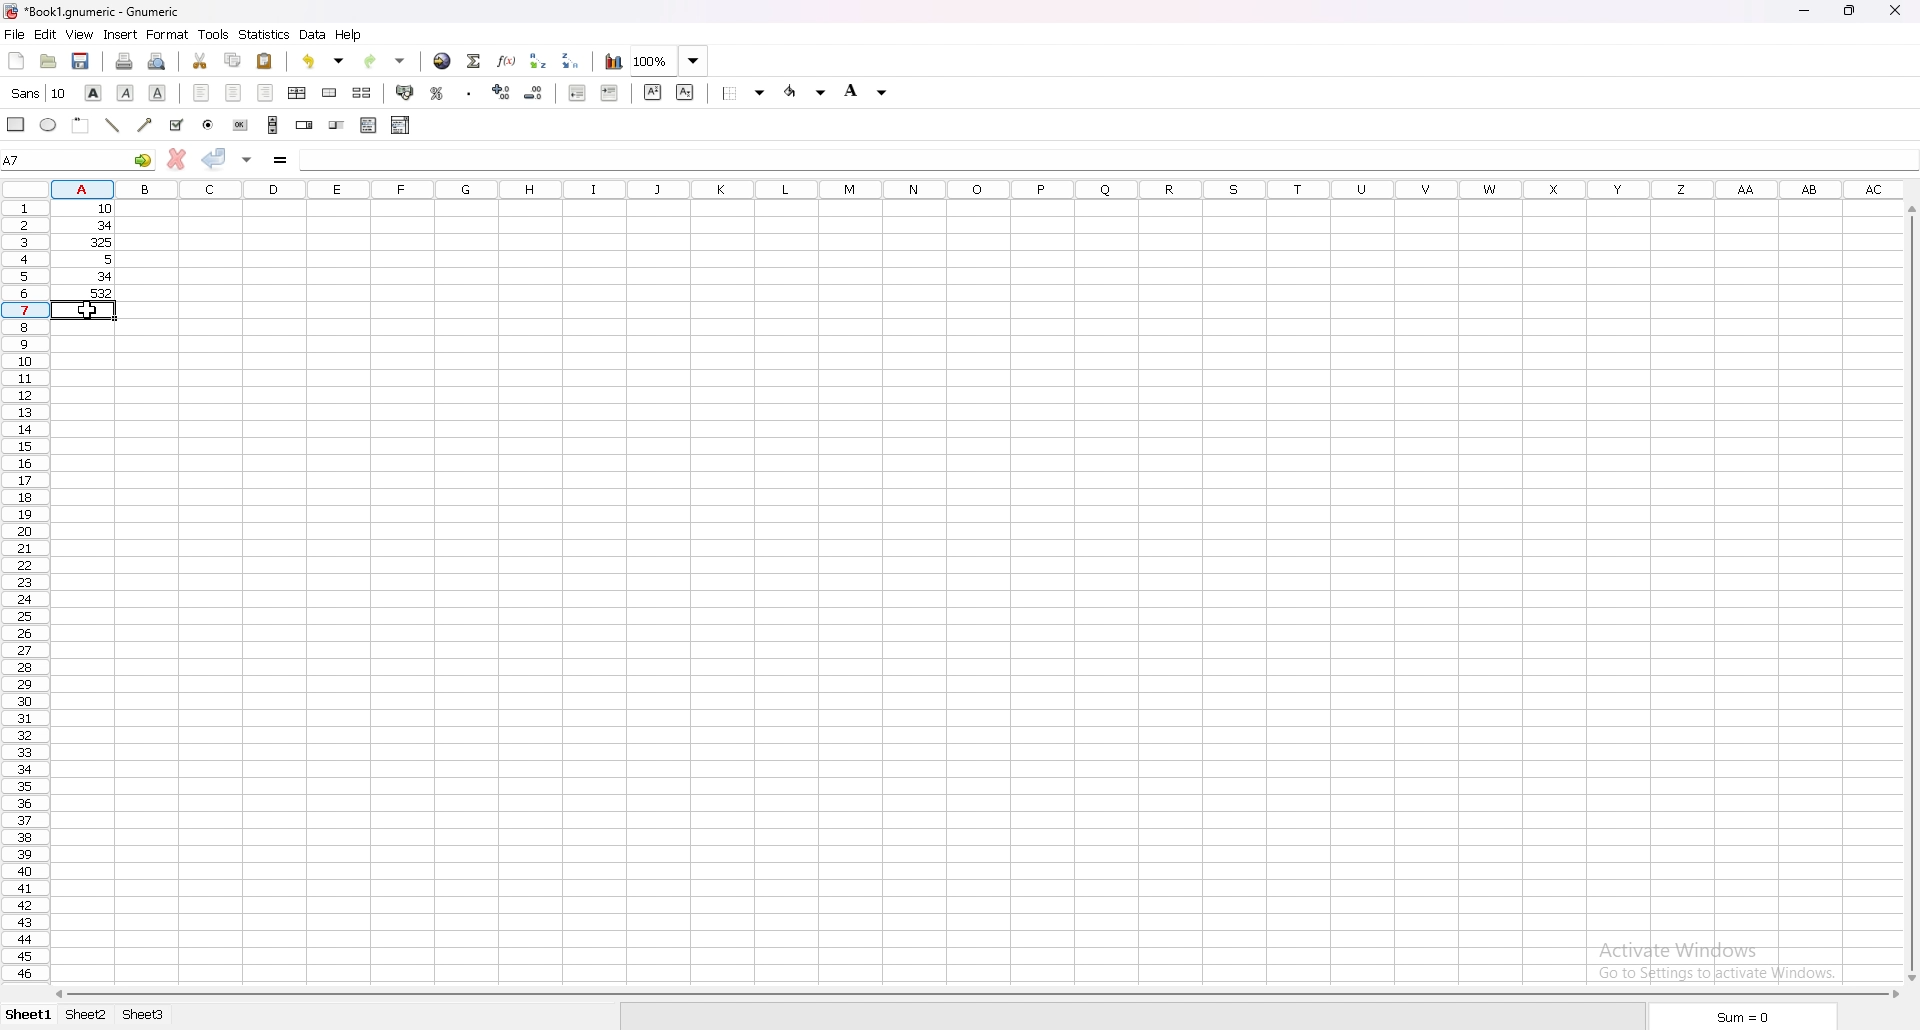 The image size is (1920, 1030). What do you see at coordinates (246, 158) in the screenshot?
I see `accept changes in all cells` at bounding box center [246, 158].